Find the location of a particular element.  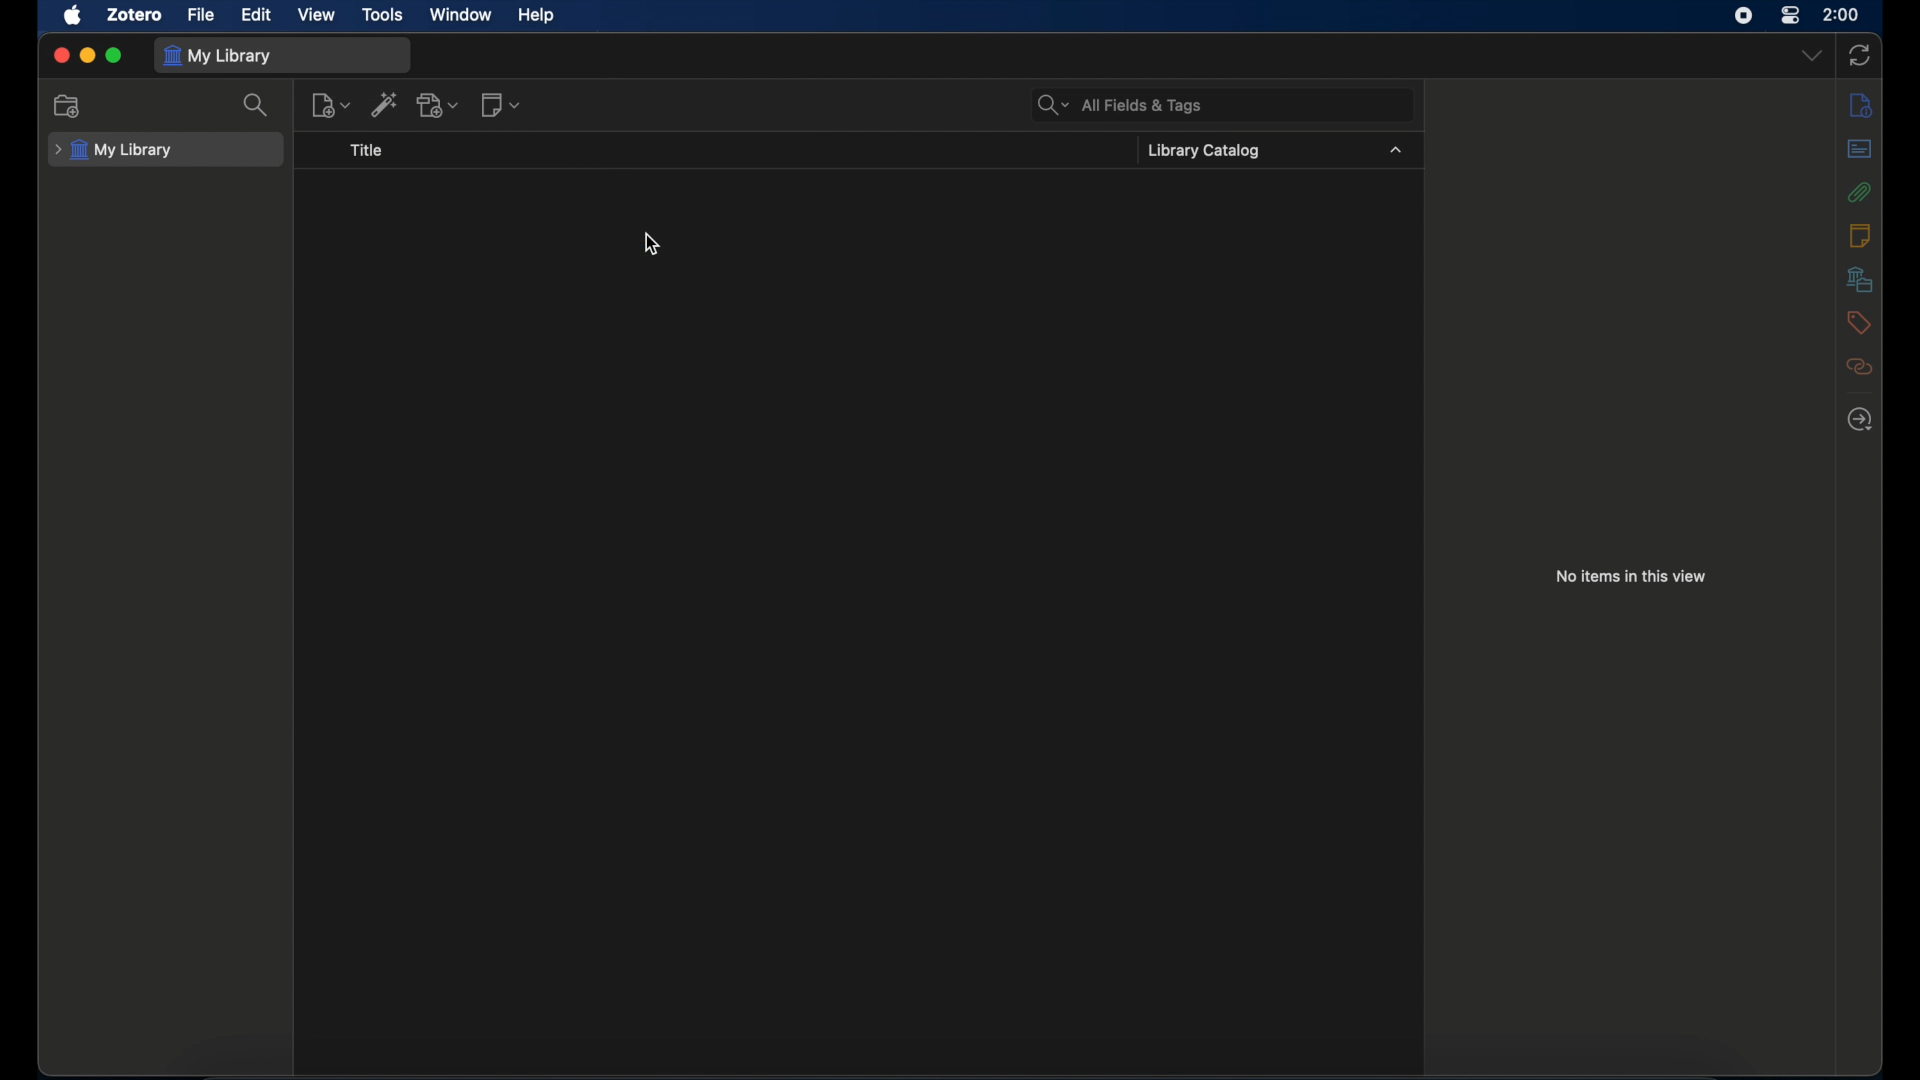

title is located at coordinates (367, 151).